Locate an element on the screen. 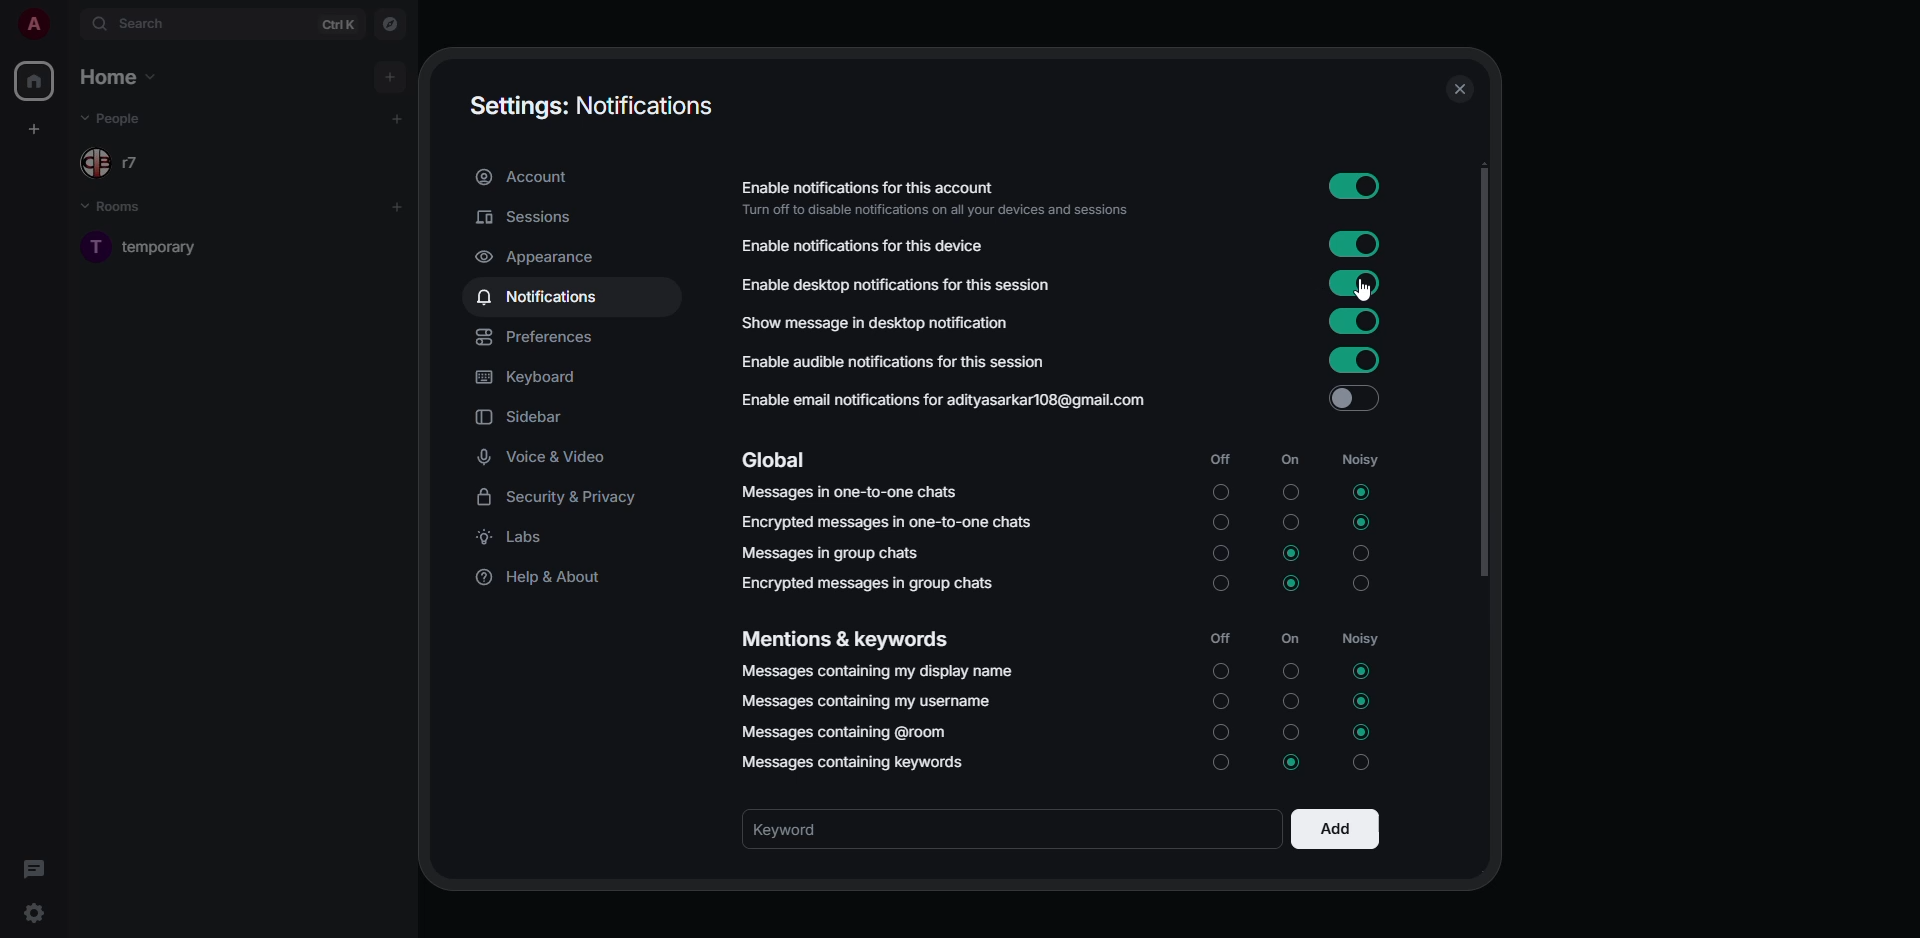 This screenshot has height=938, width=1920. scroll bar is located at coordinates (1491, 377).